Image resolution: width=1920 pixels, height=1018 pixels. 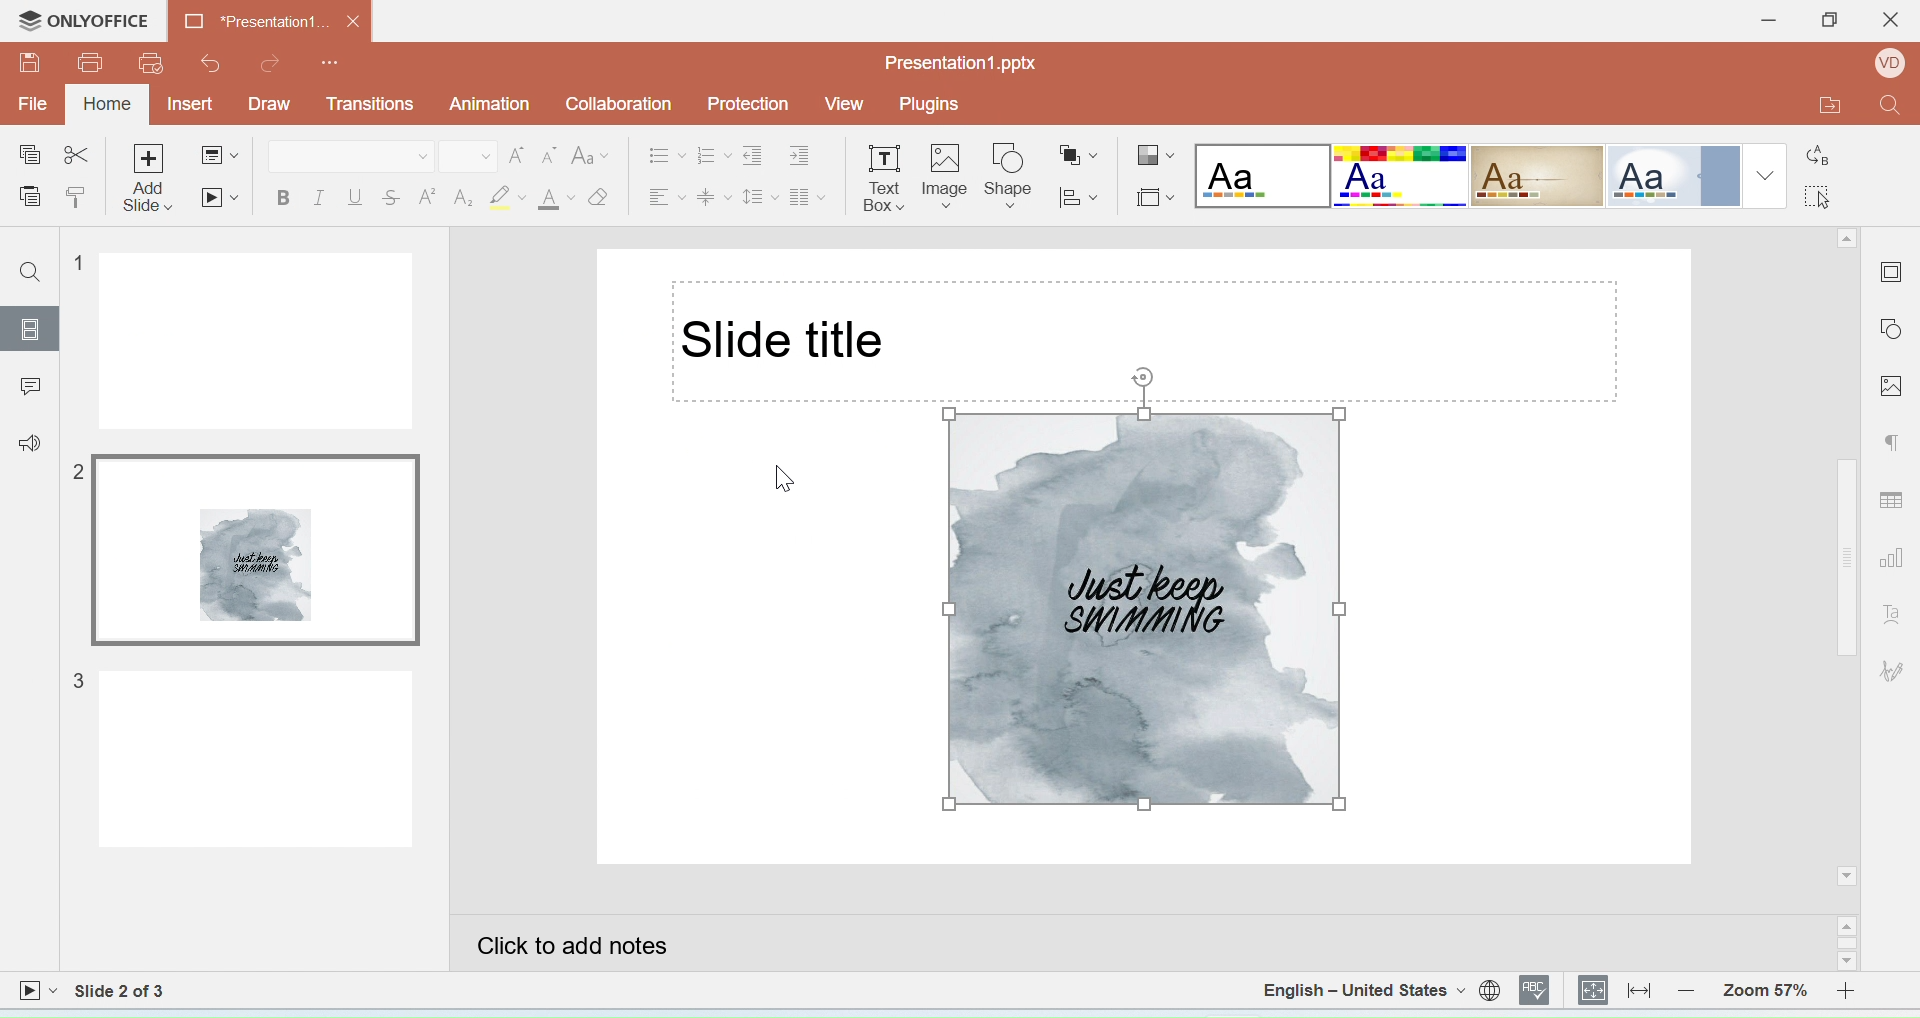 I want to click on Arrange shape, so click(x=1081, y=148).